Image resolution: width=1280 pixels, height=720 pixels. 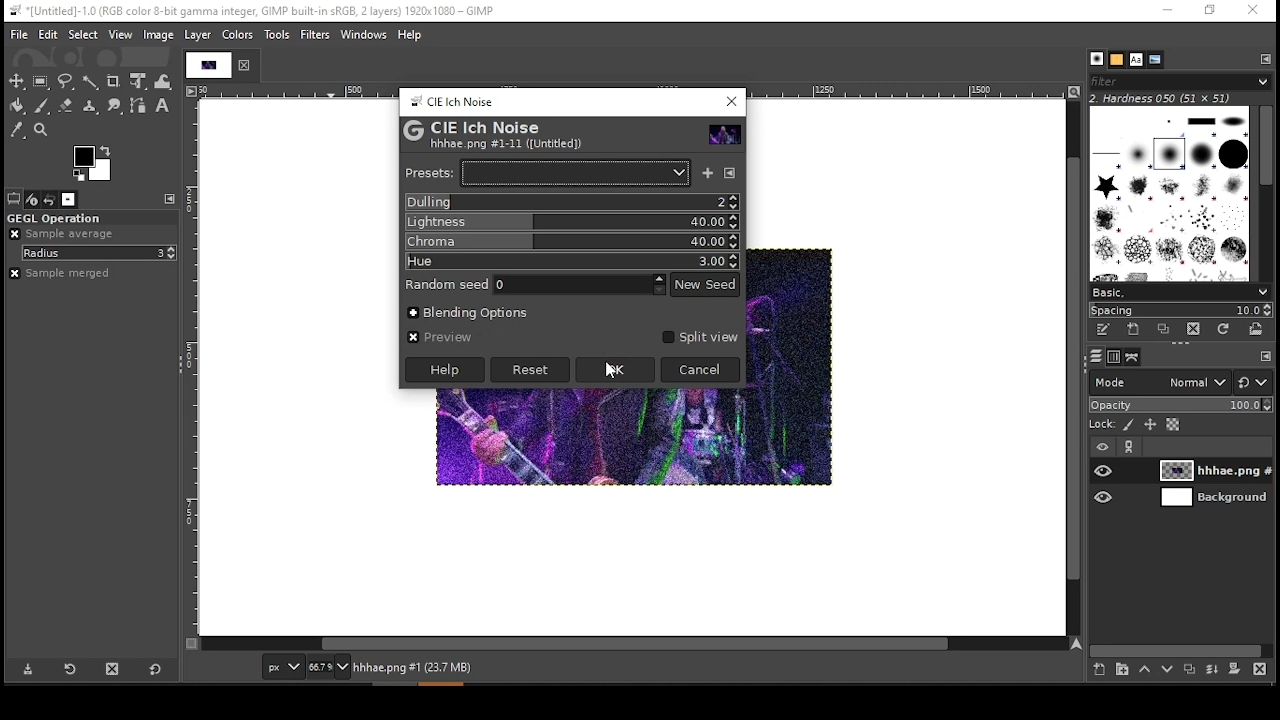 I want to click on restore, so click(x=1207, y=12).